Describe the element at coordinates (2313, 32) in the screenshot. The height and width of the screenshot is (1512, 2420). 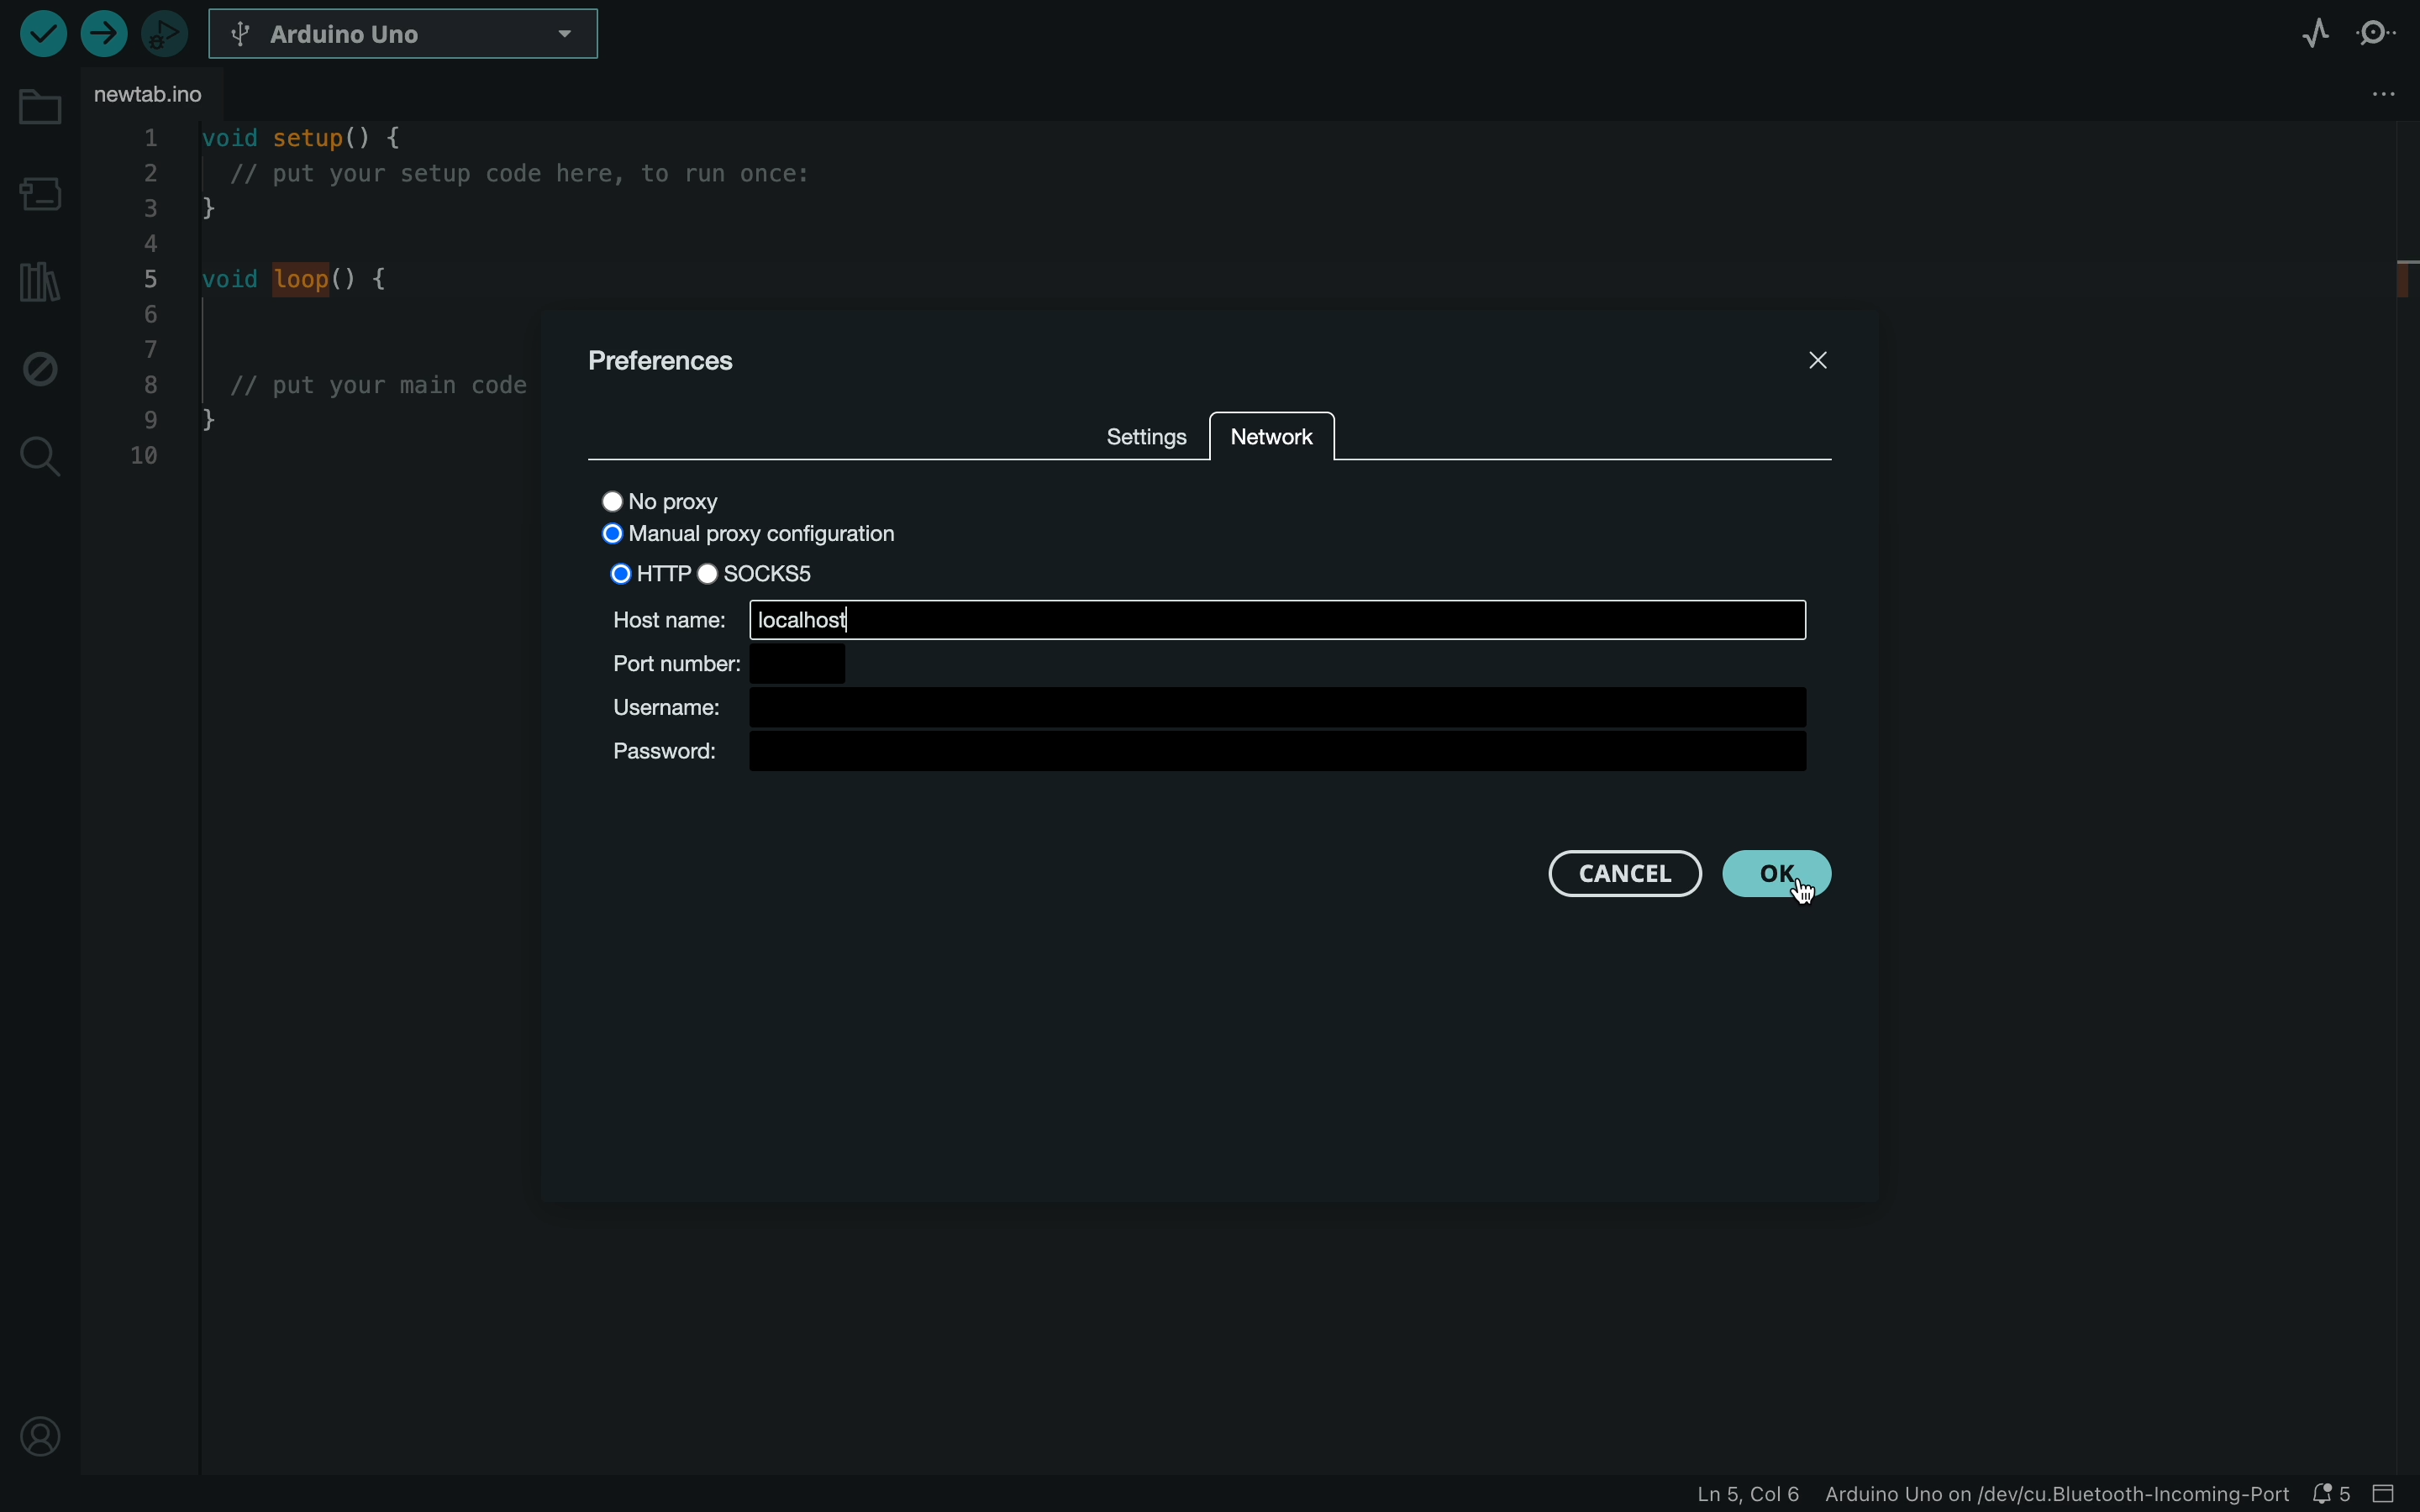
I see `serial plotter` at that location.